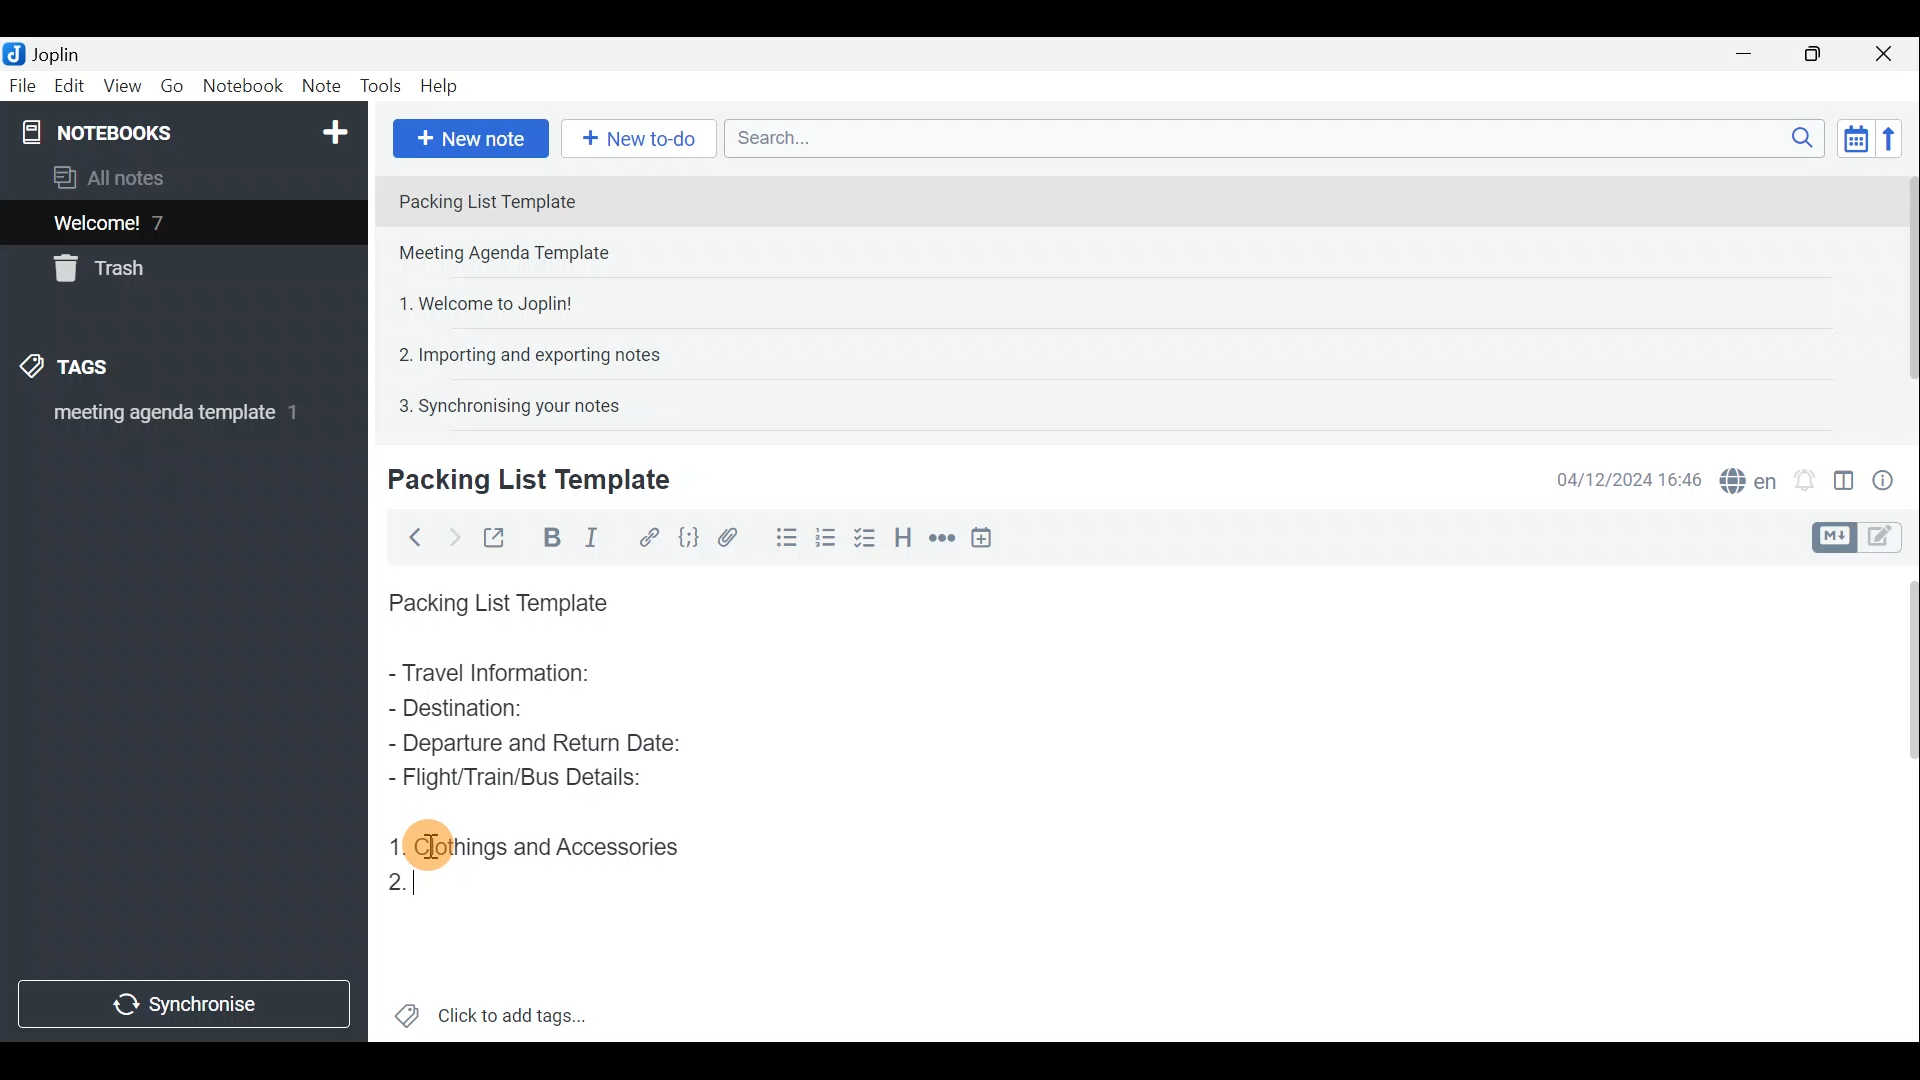 The width and height of the screenshot is (1920, 1080). Describe the element at coordinates (545, 844) in the screenshot. I see `Clothings and Accessories` at that location.